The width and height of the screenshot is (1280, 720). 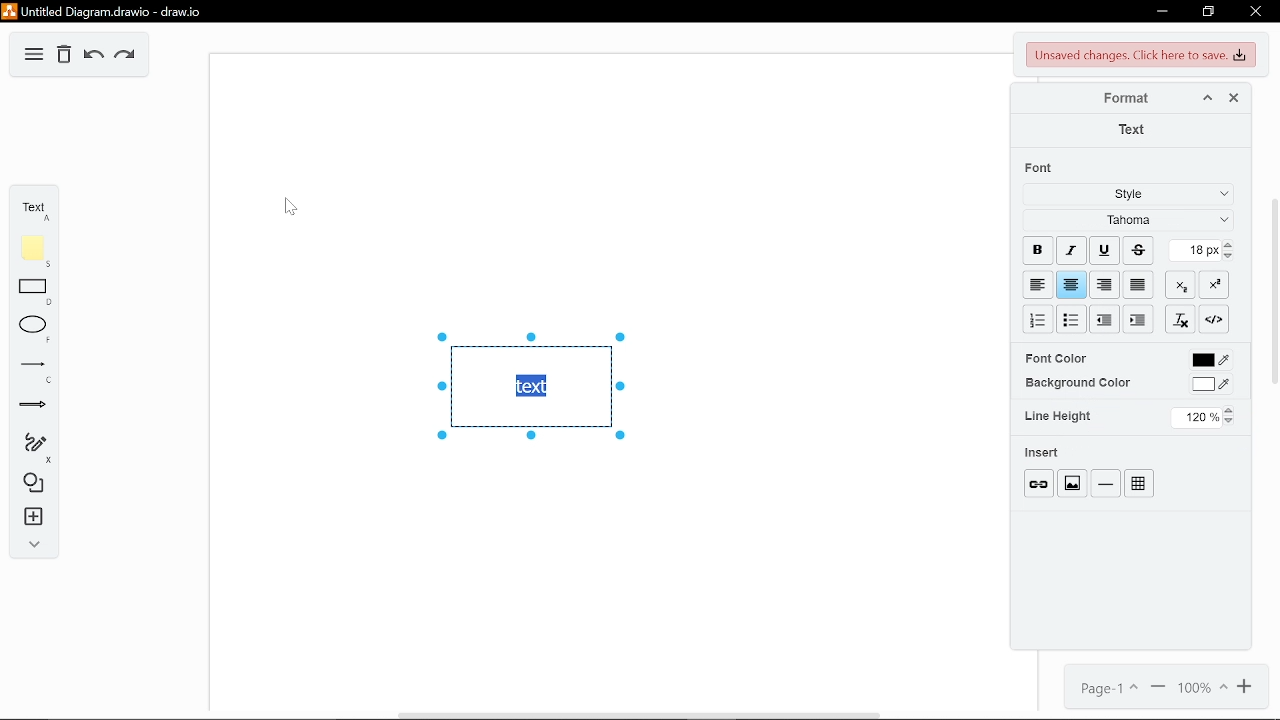 I want to click on close, so click(x=1254, y=13).